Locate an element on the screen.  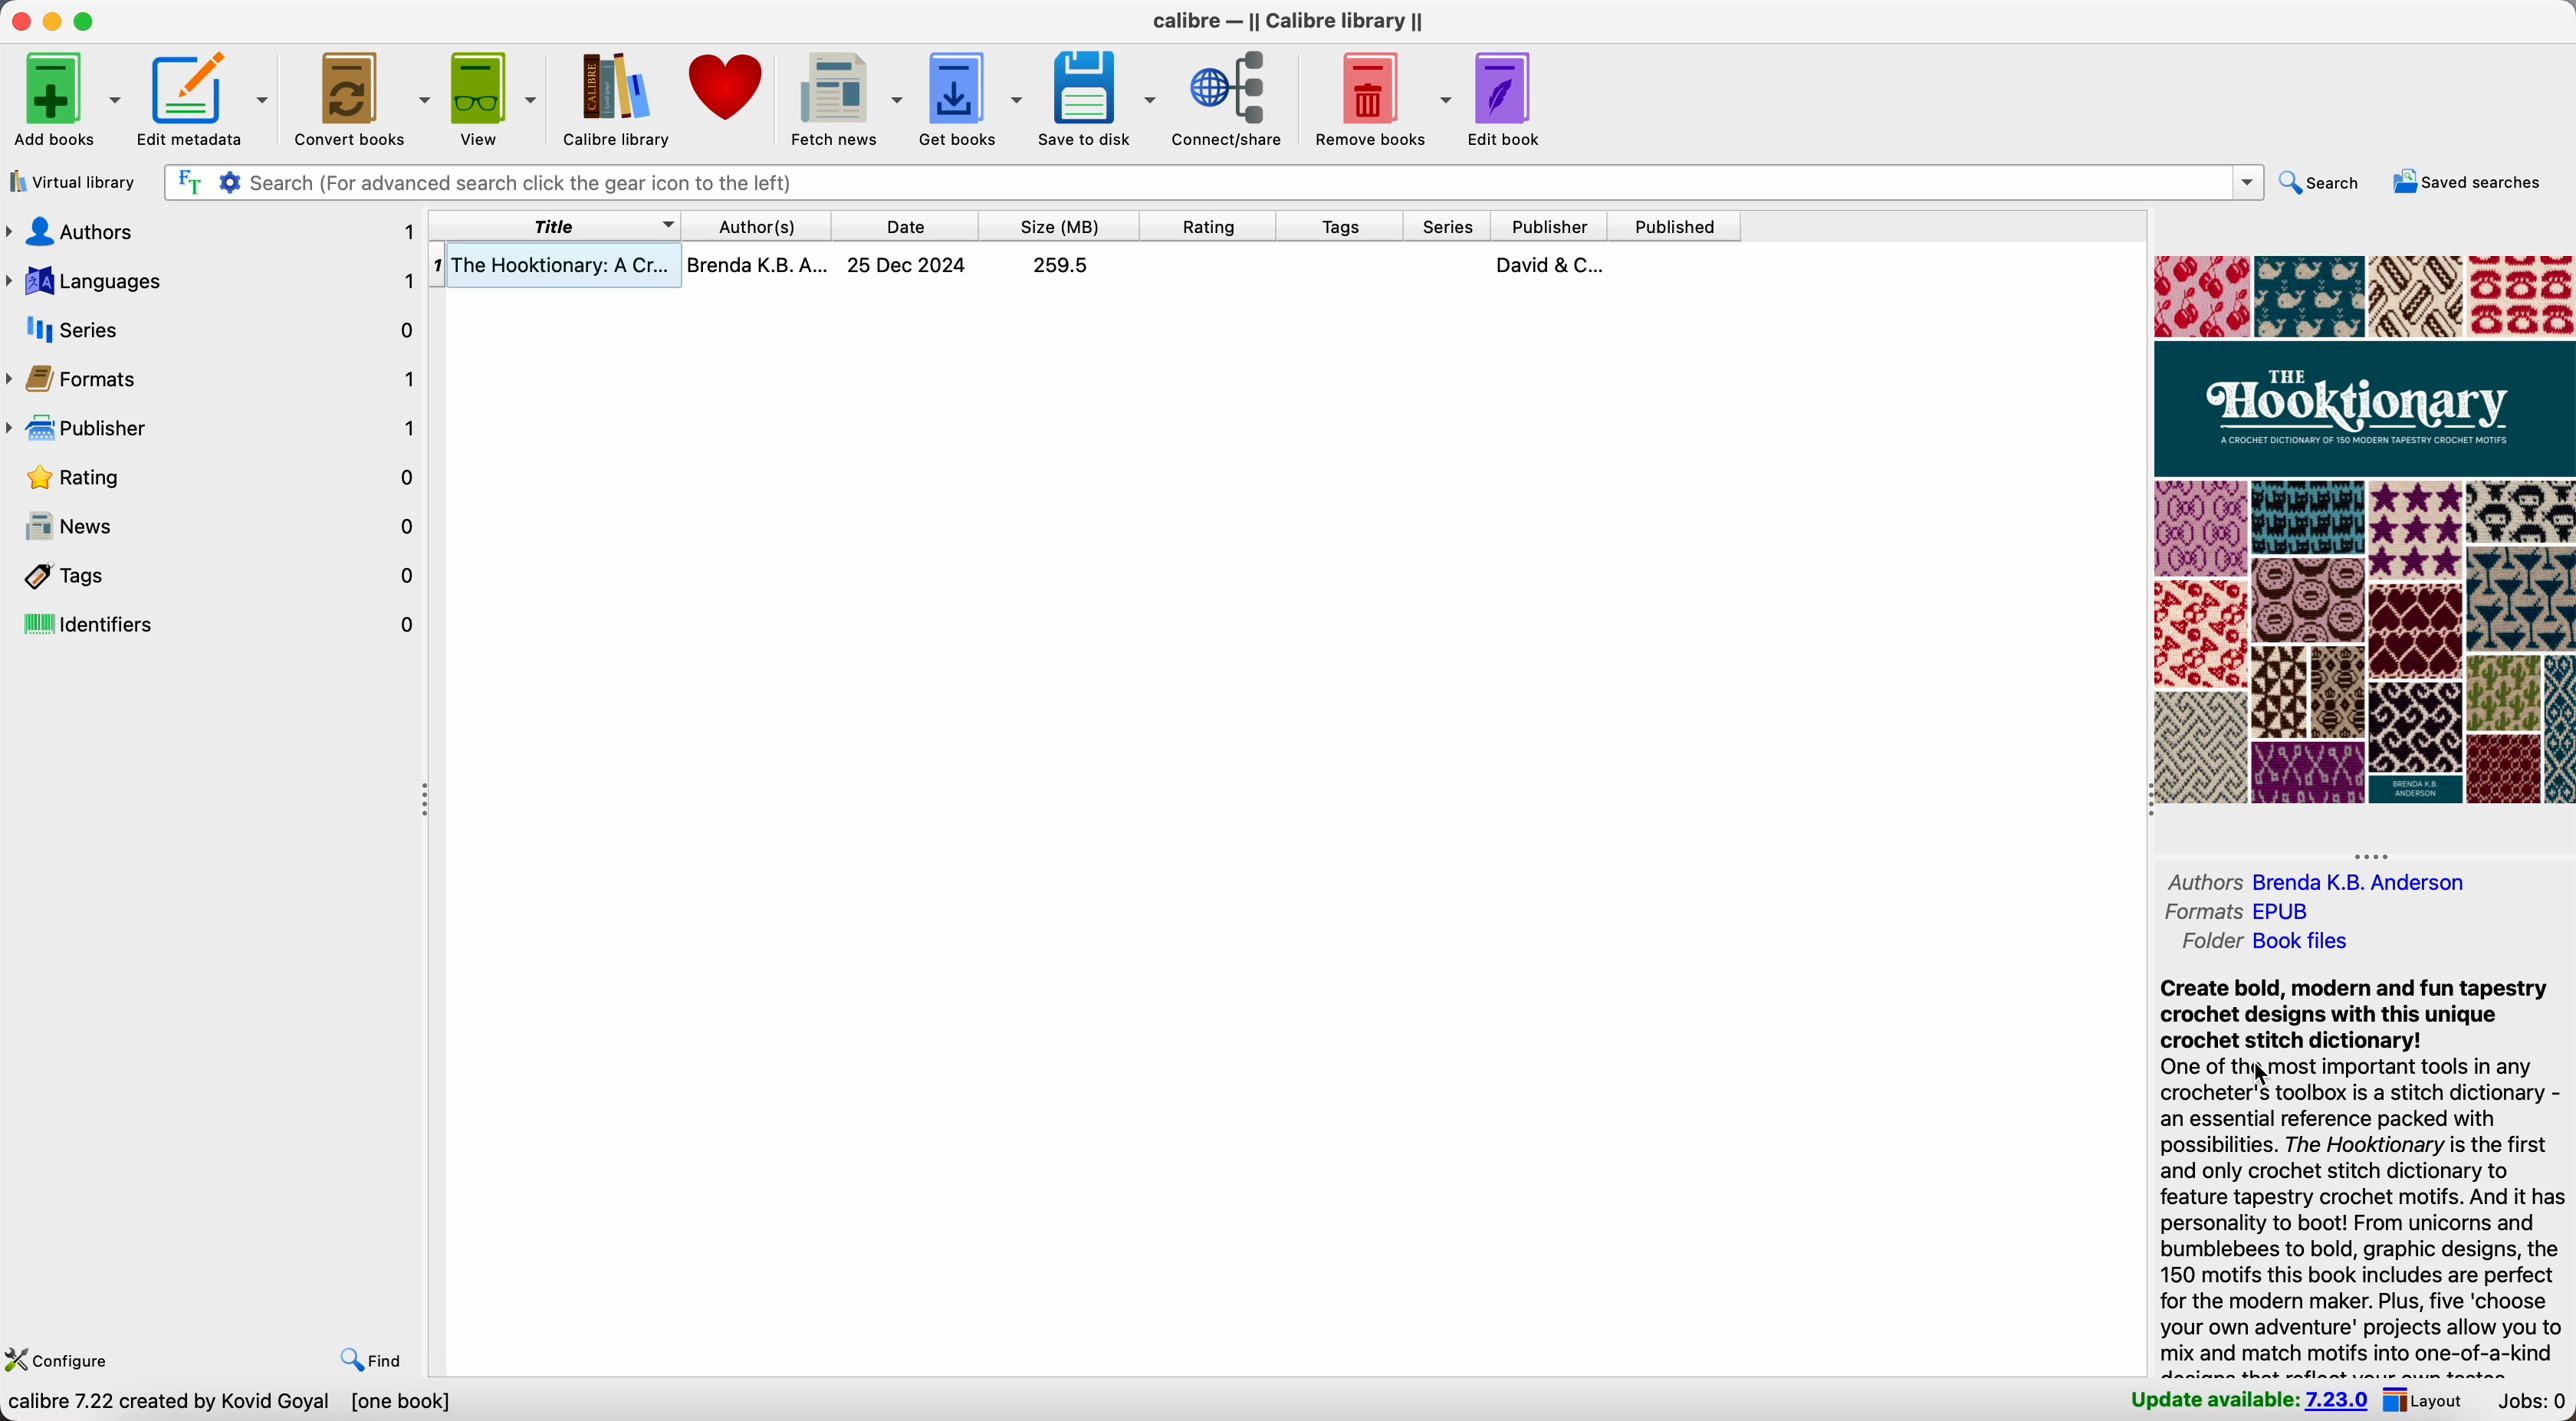
rating is located at coordinates (216, 478).